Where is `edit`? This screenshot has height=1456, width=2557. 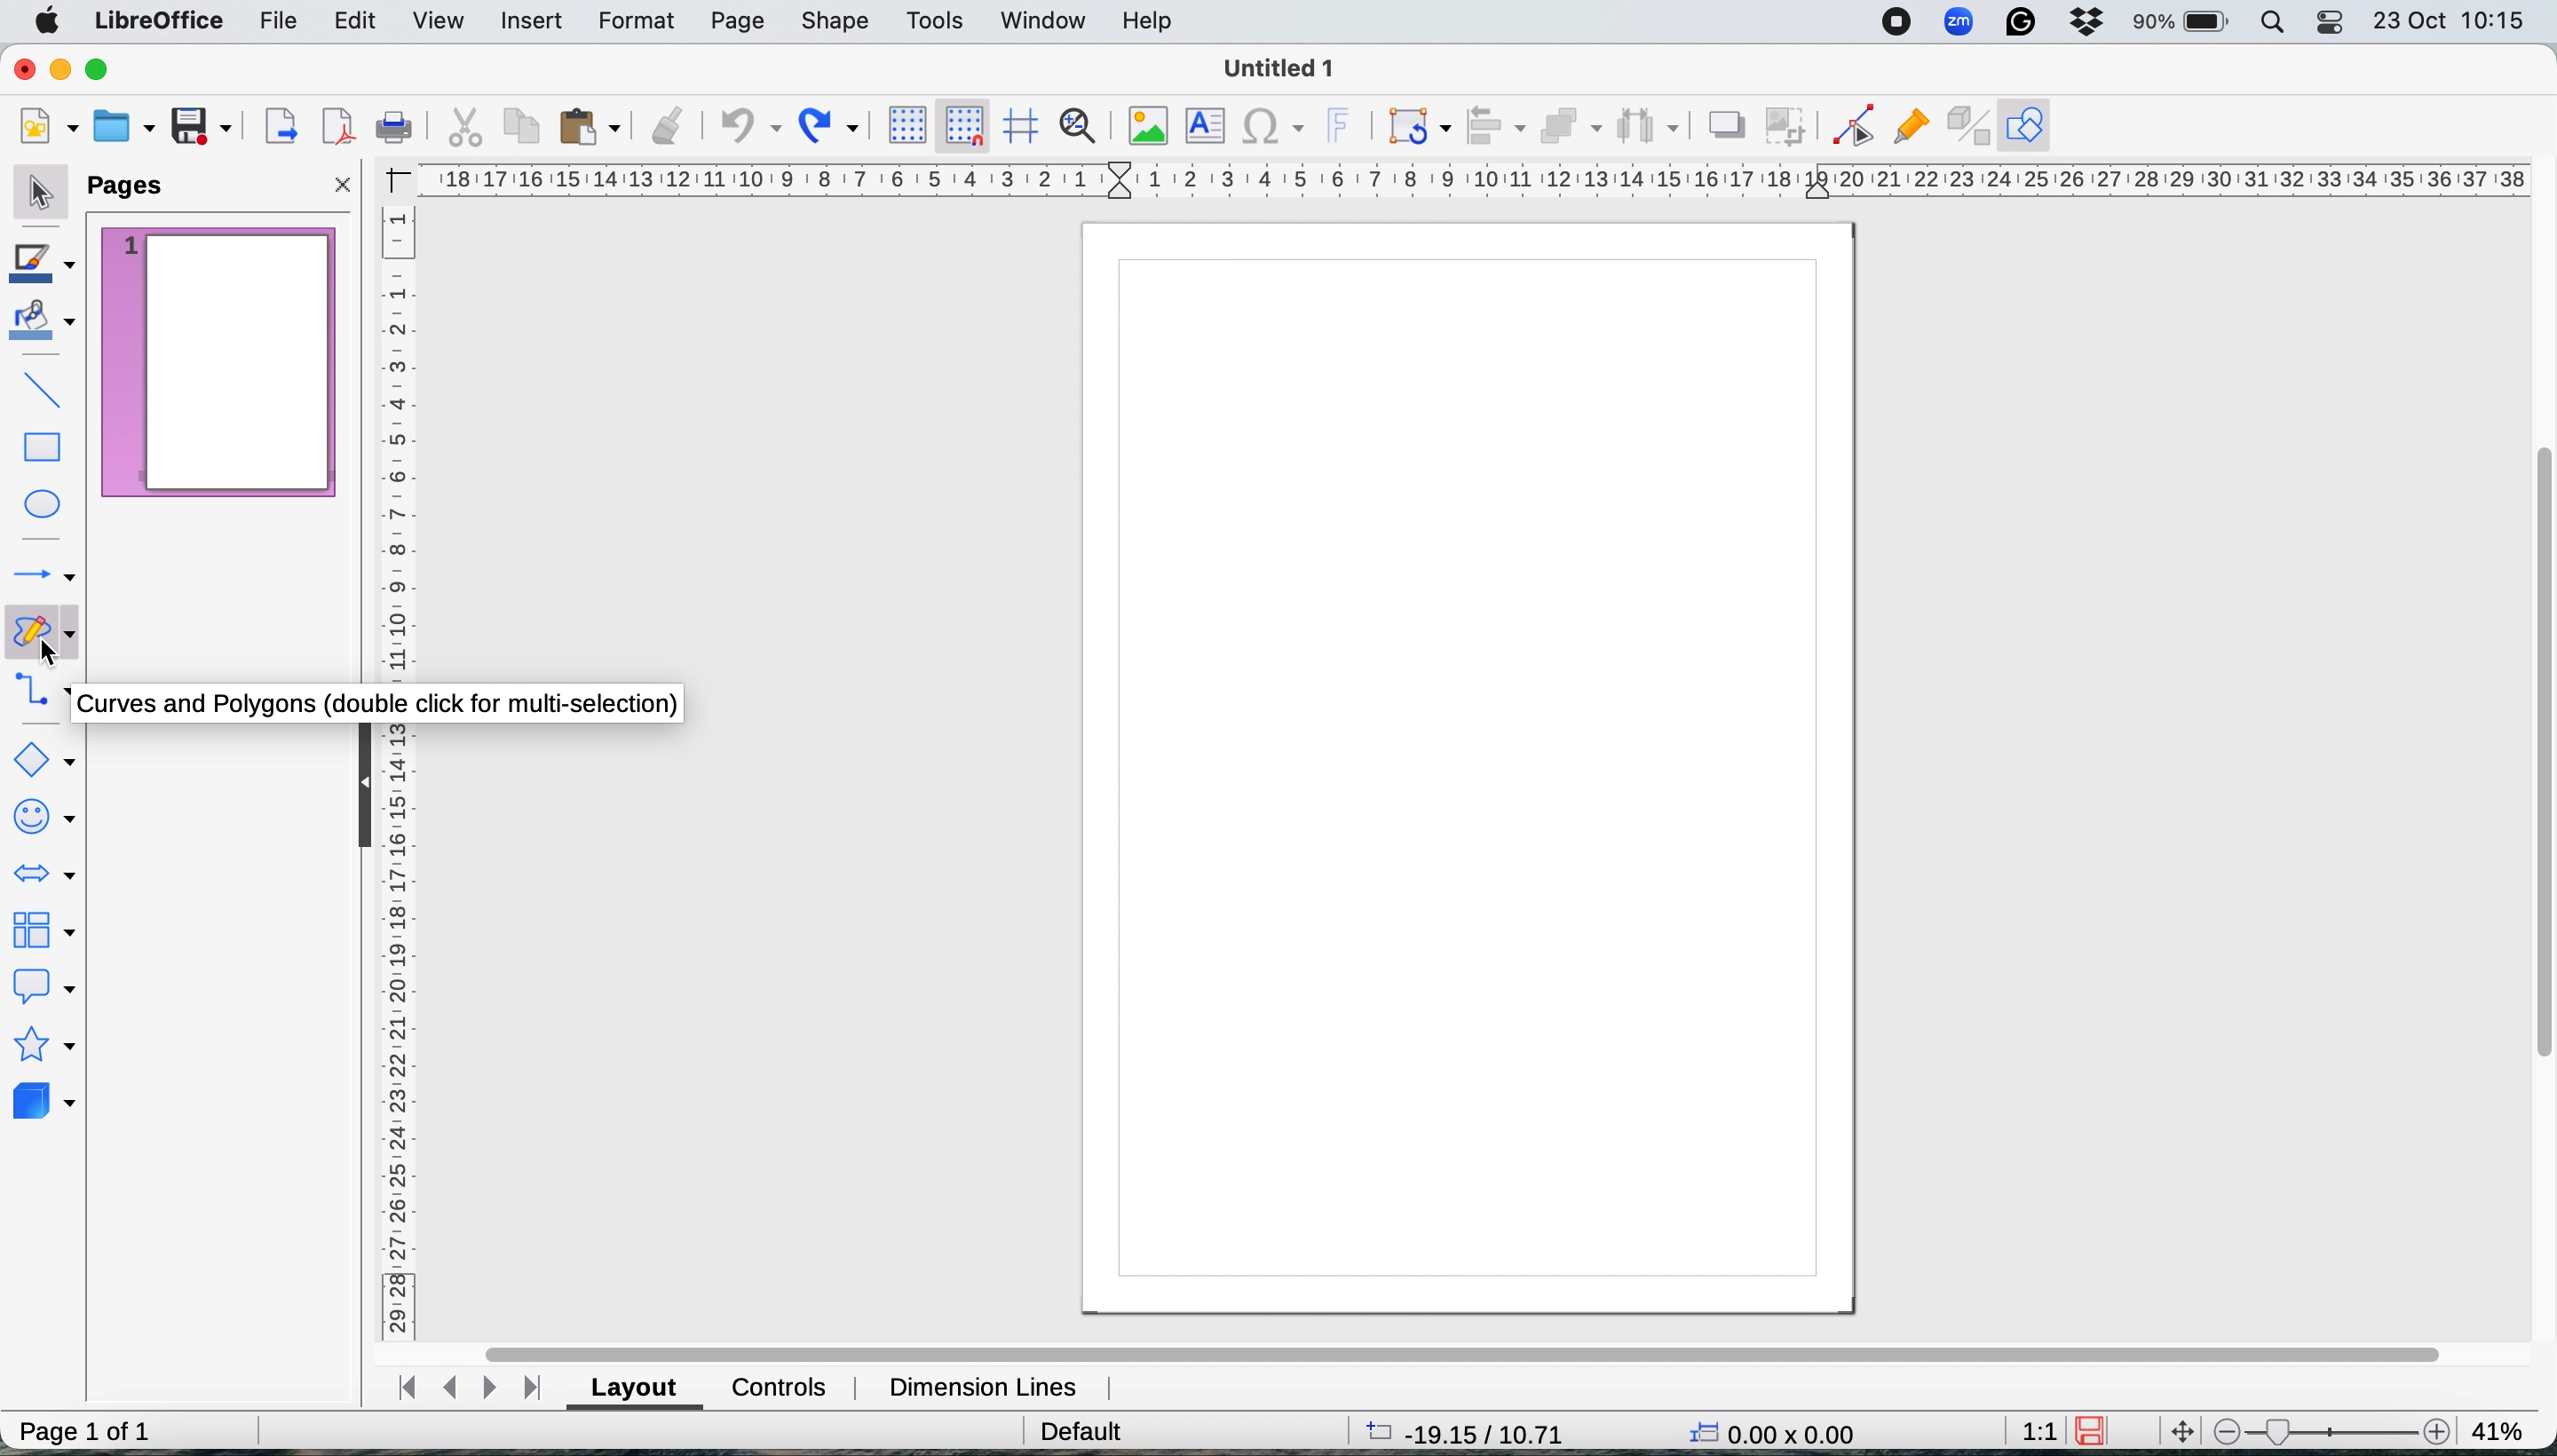
edit is located at coordinates (359, 21).